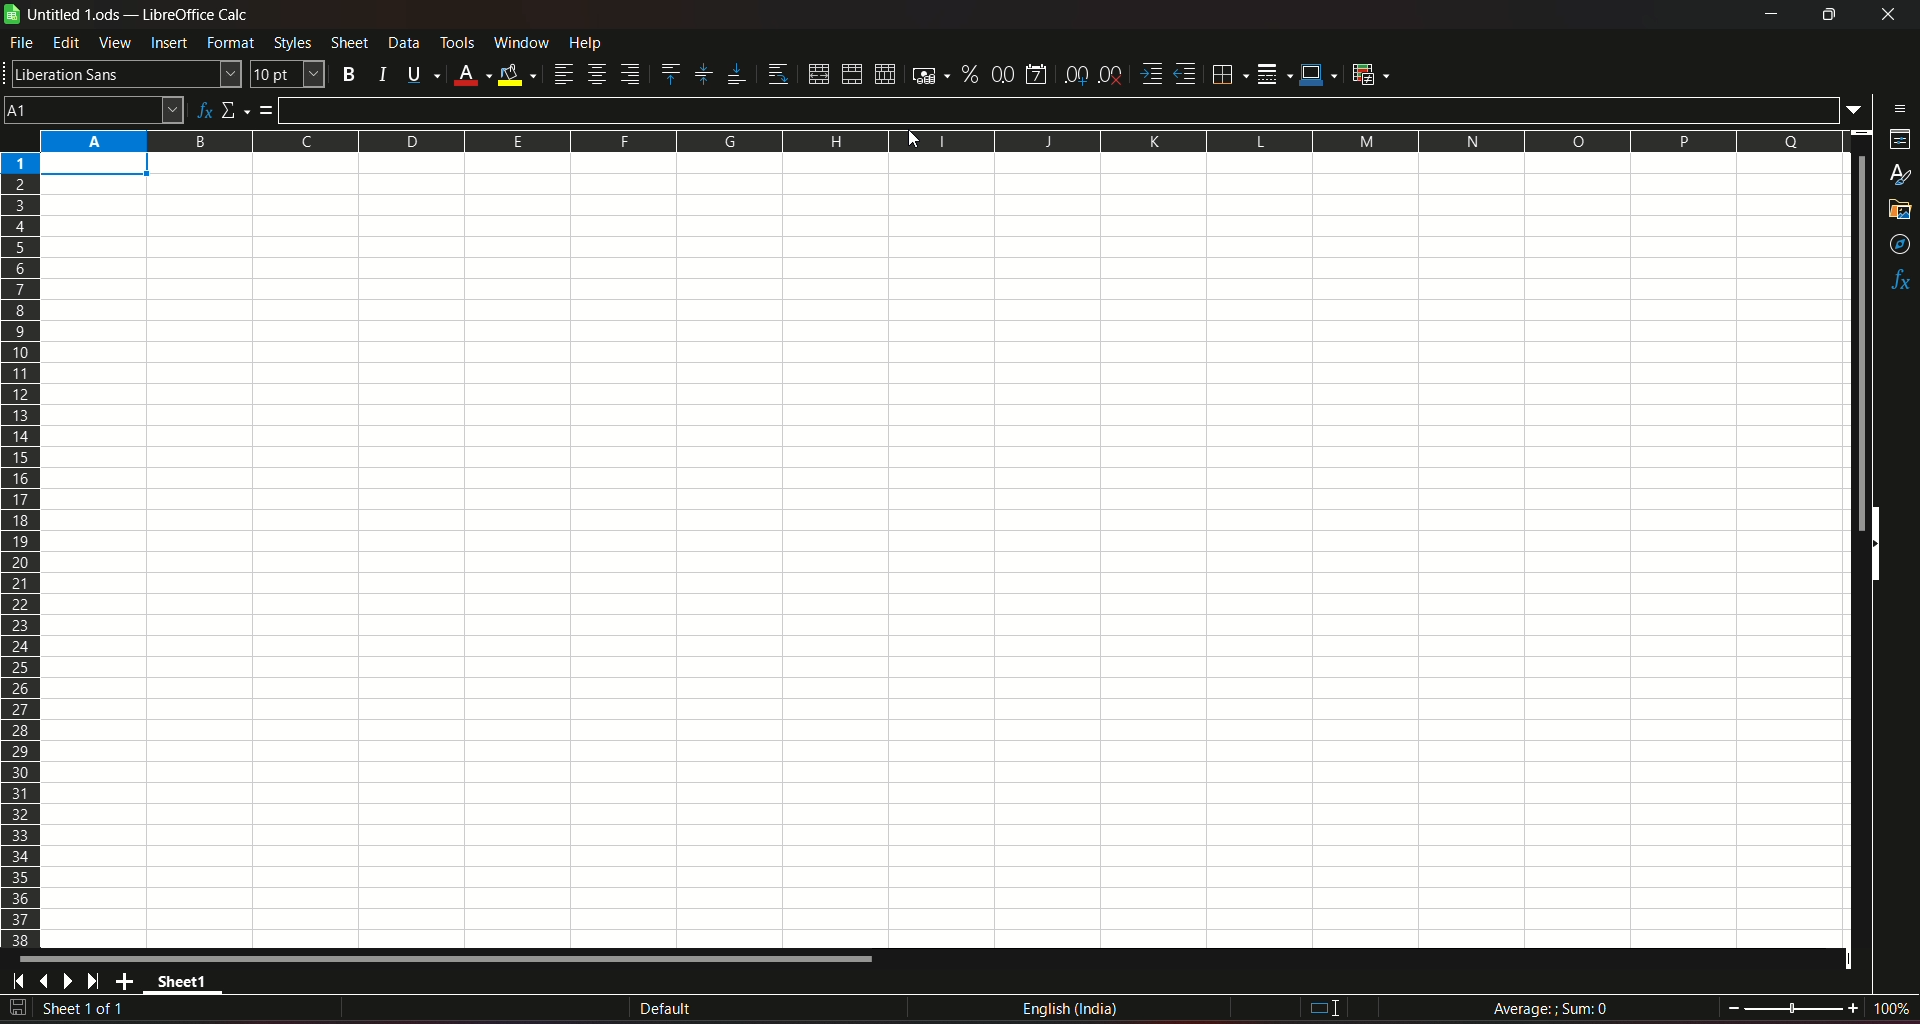  I want to click on format as date, so click(1039, 73).